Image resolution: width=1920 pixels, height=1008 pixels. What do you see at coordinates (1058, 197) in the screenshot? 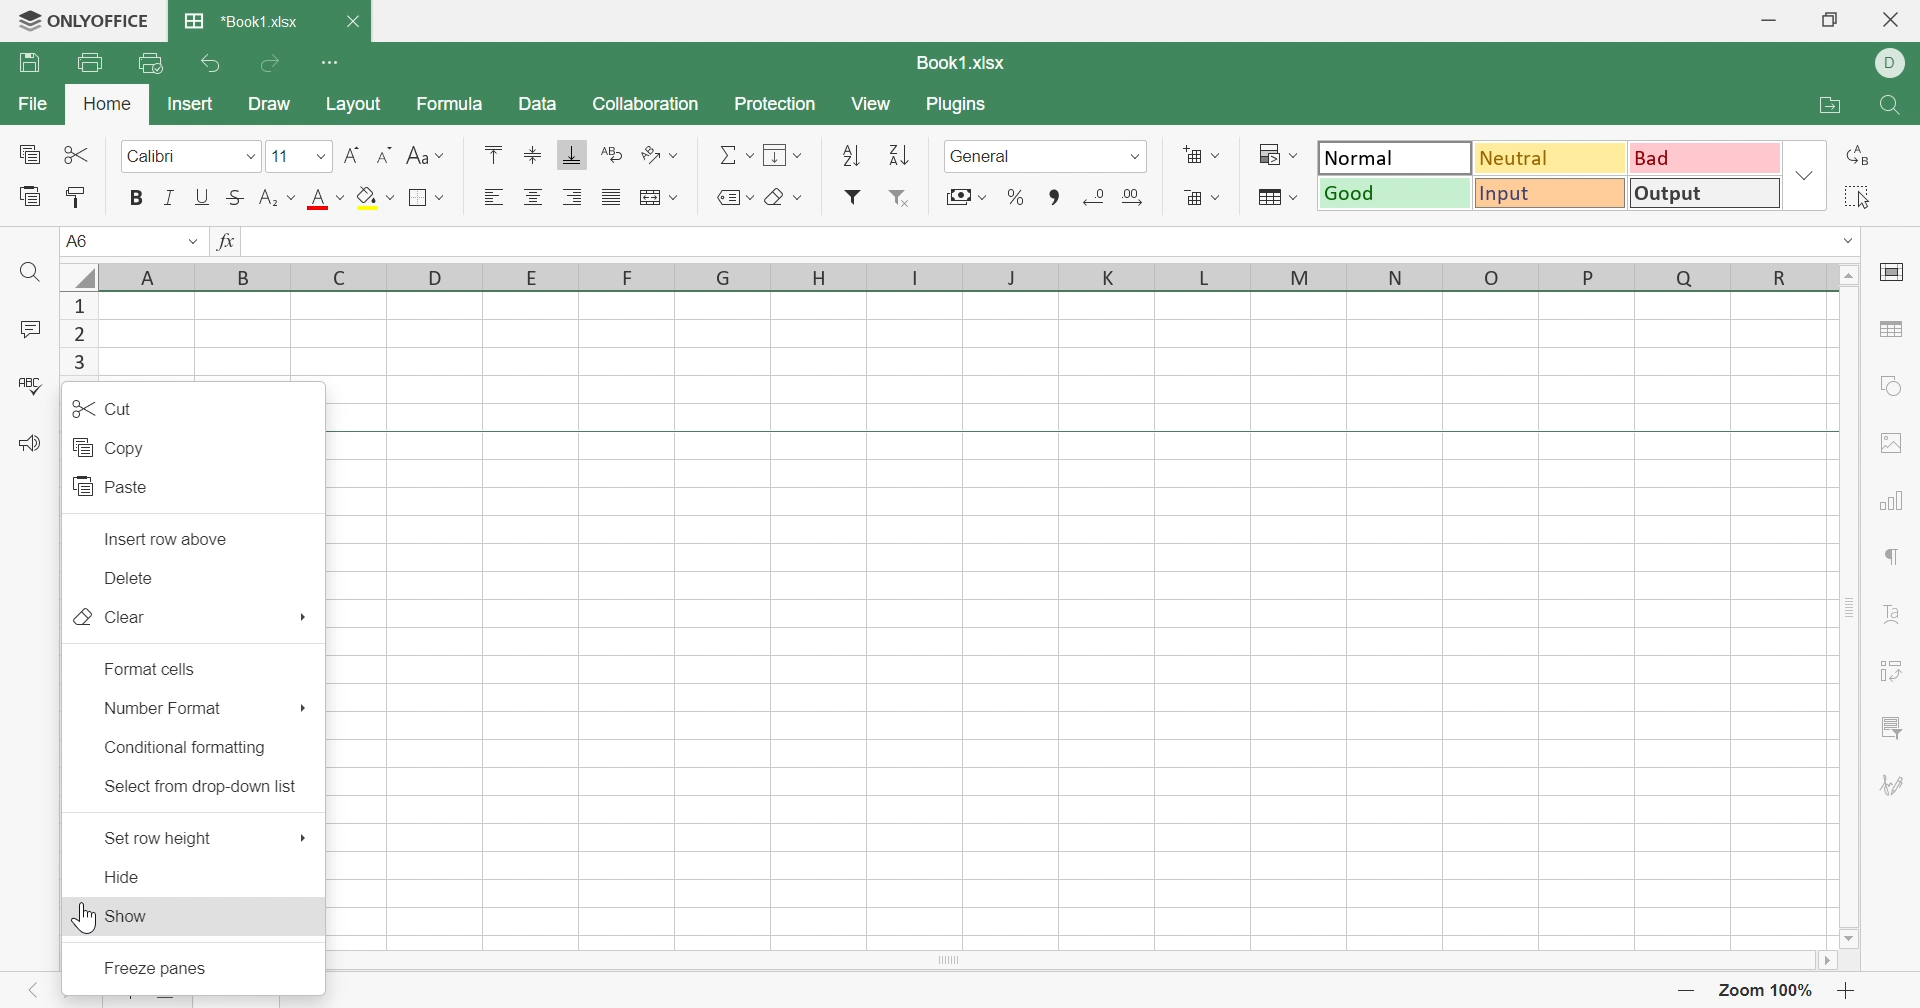
I see `Comma style` at bounding box center [1058, 197].